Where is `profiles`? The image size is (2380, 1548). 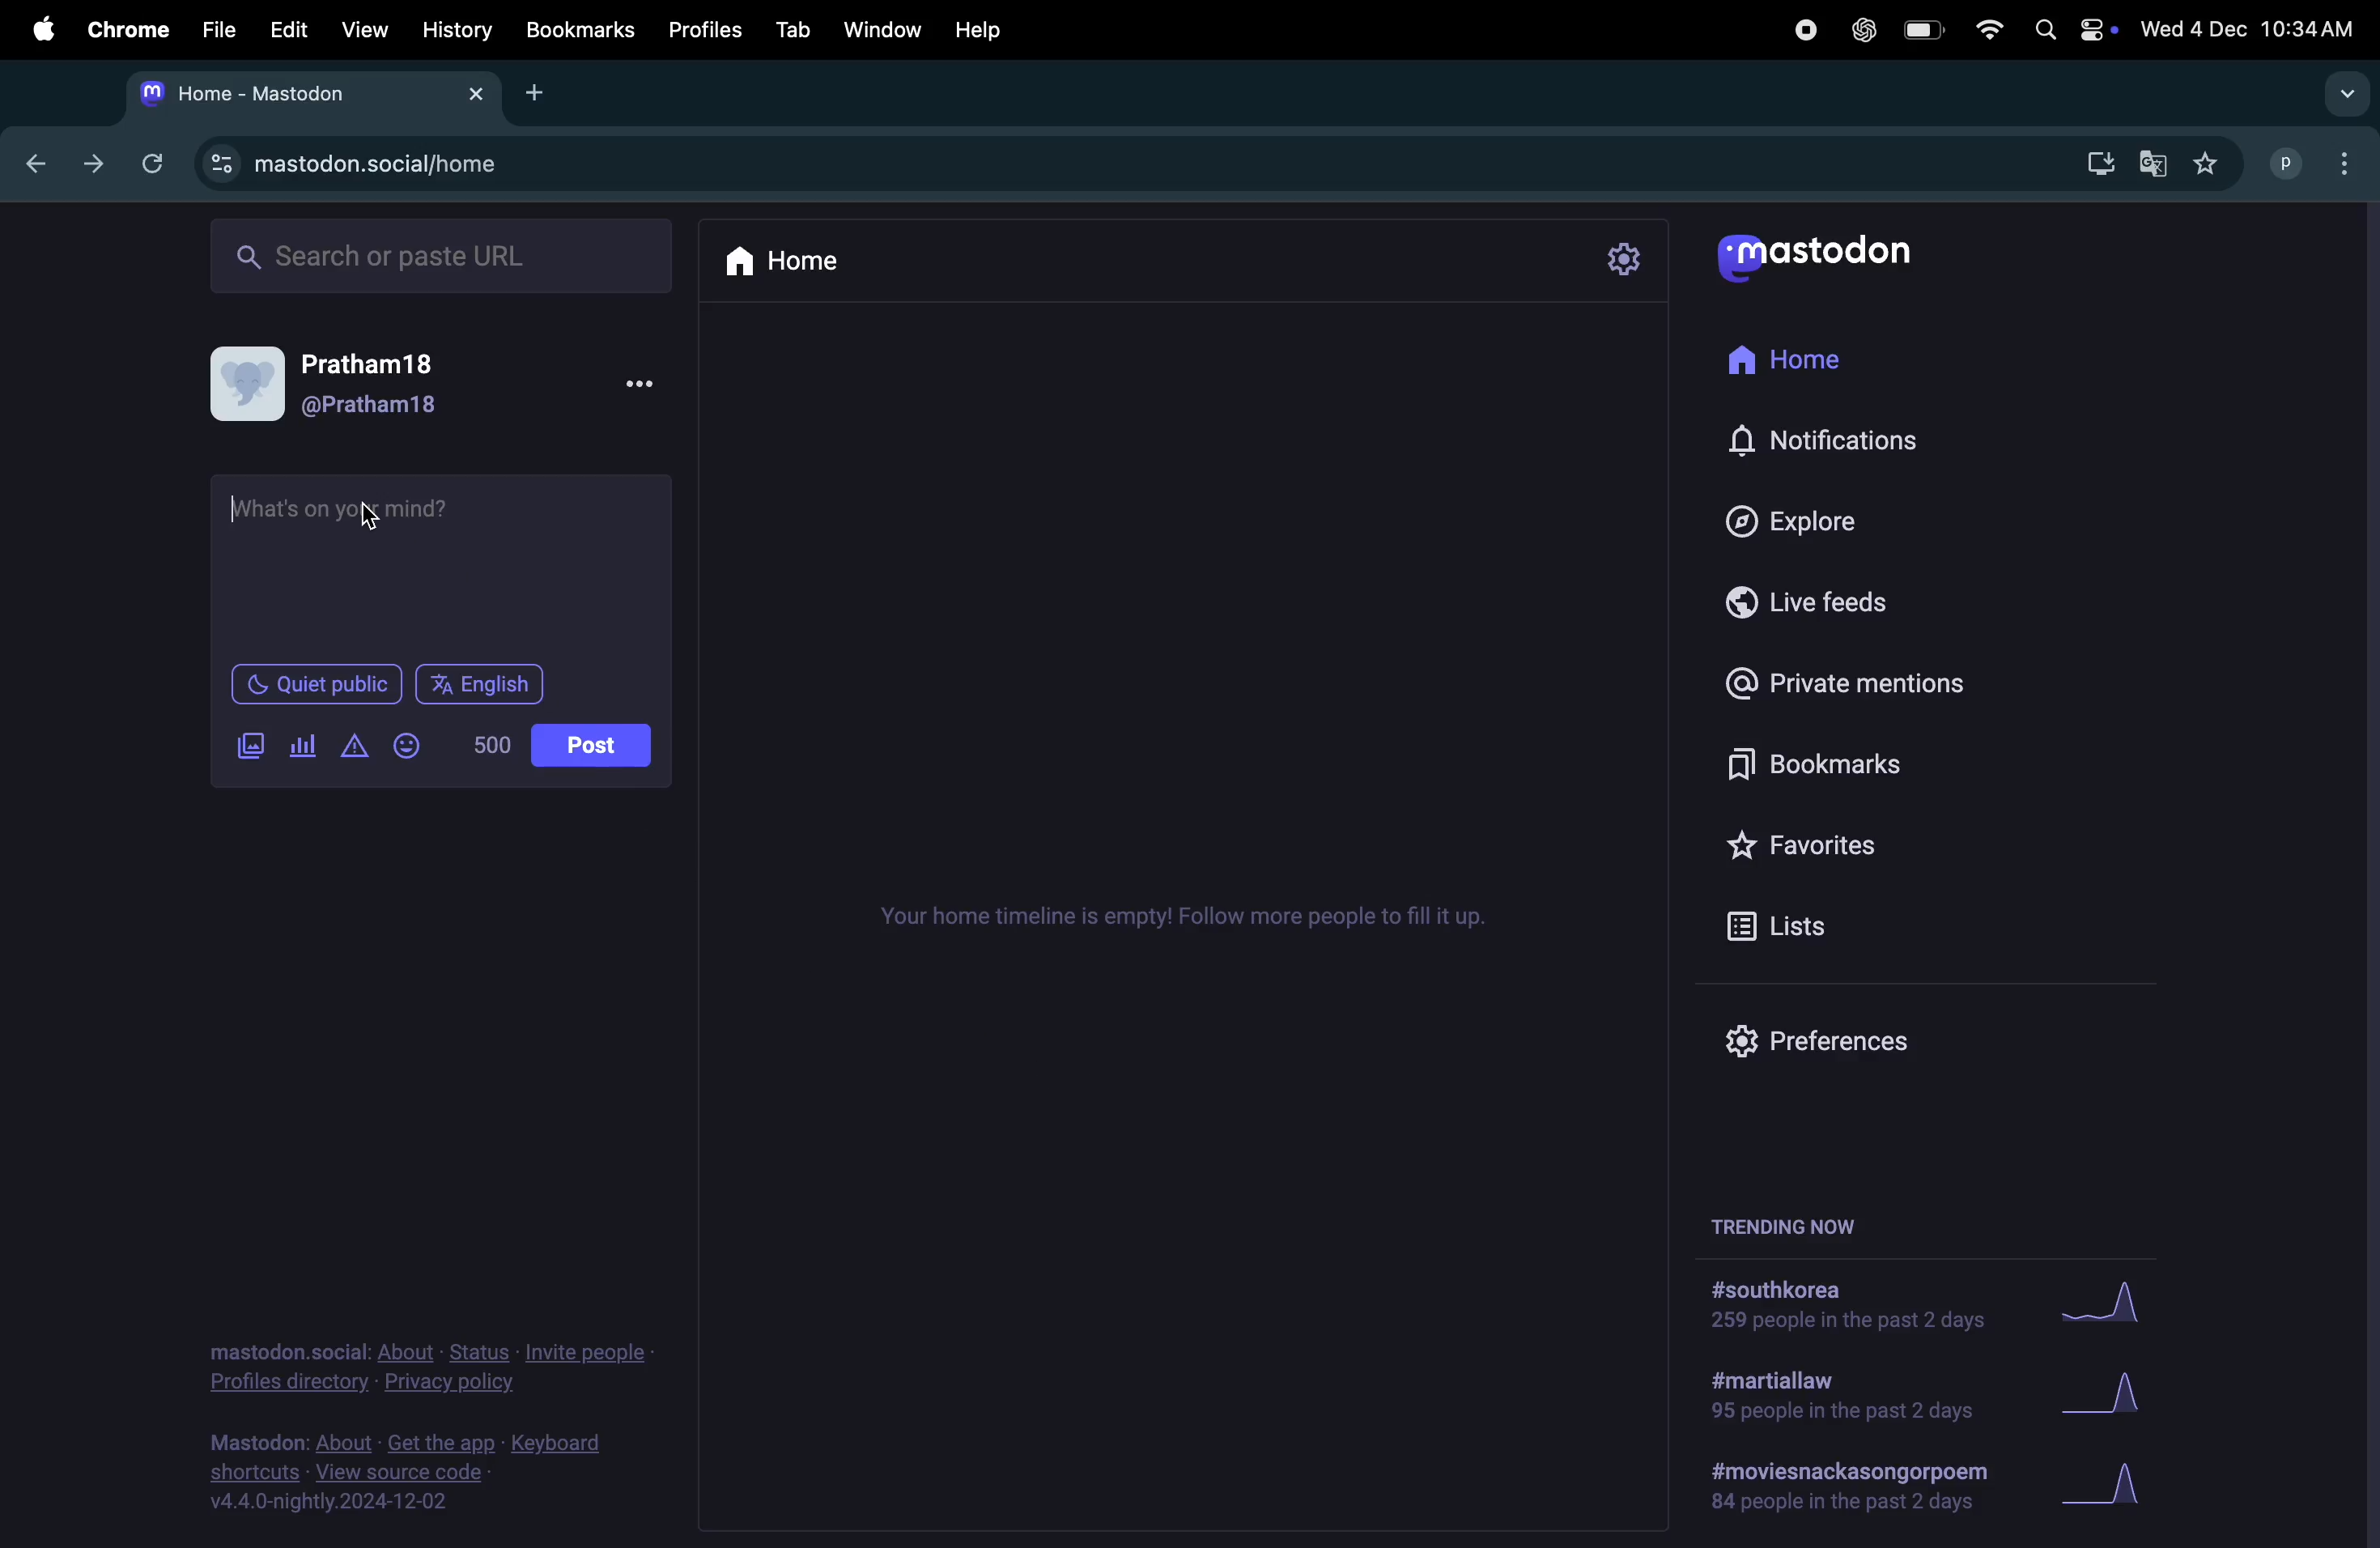 profiles is located at coordinates (707, 28).